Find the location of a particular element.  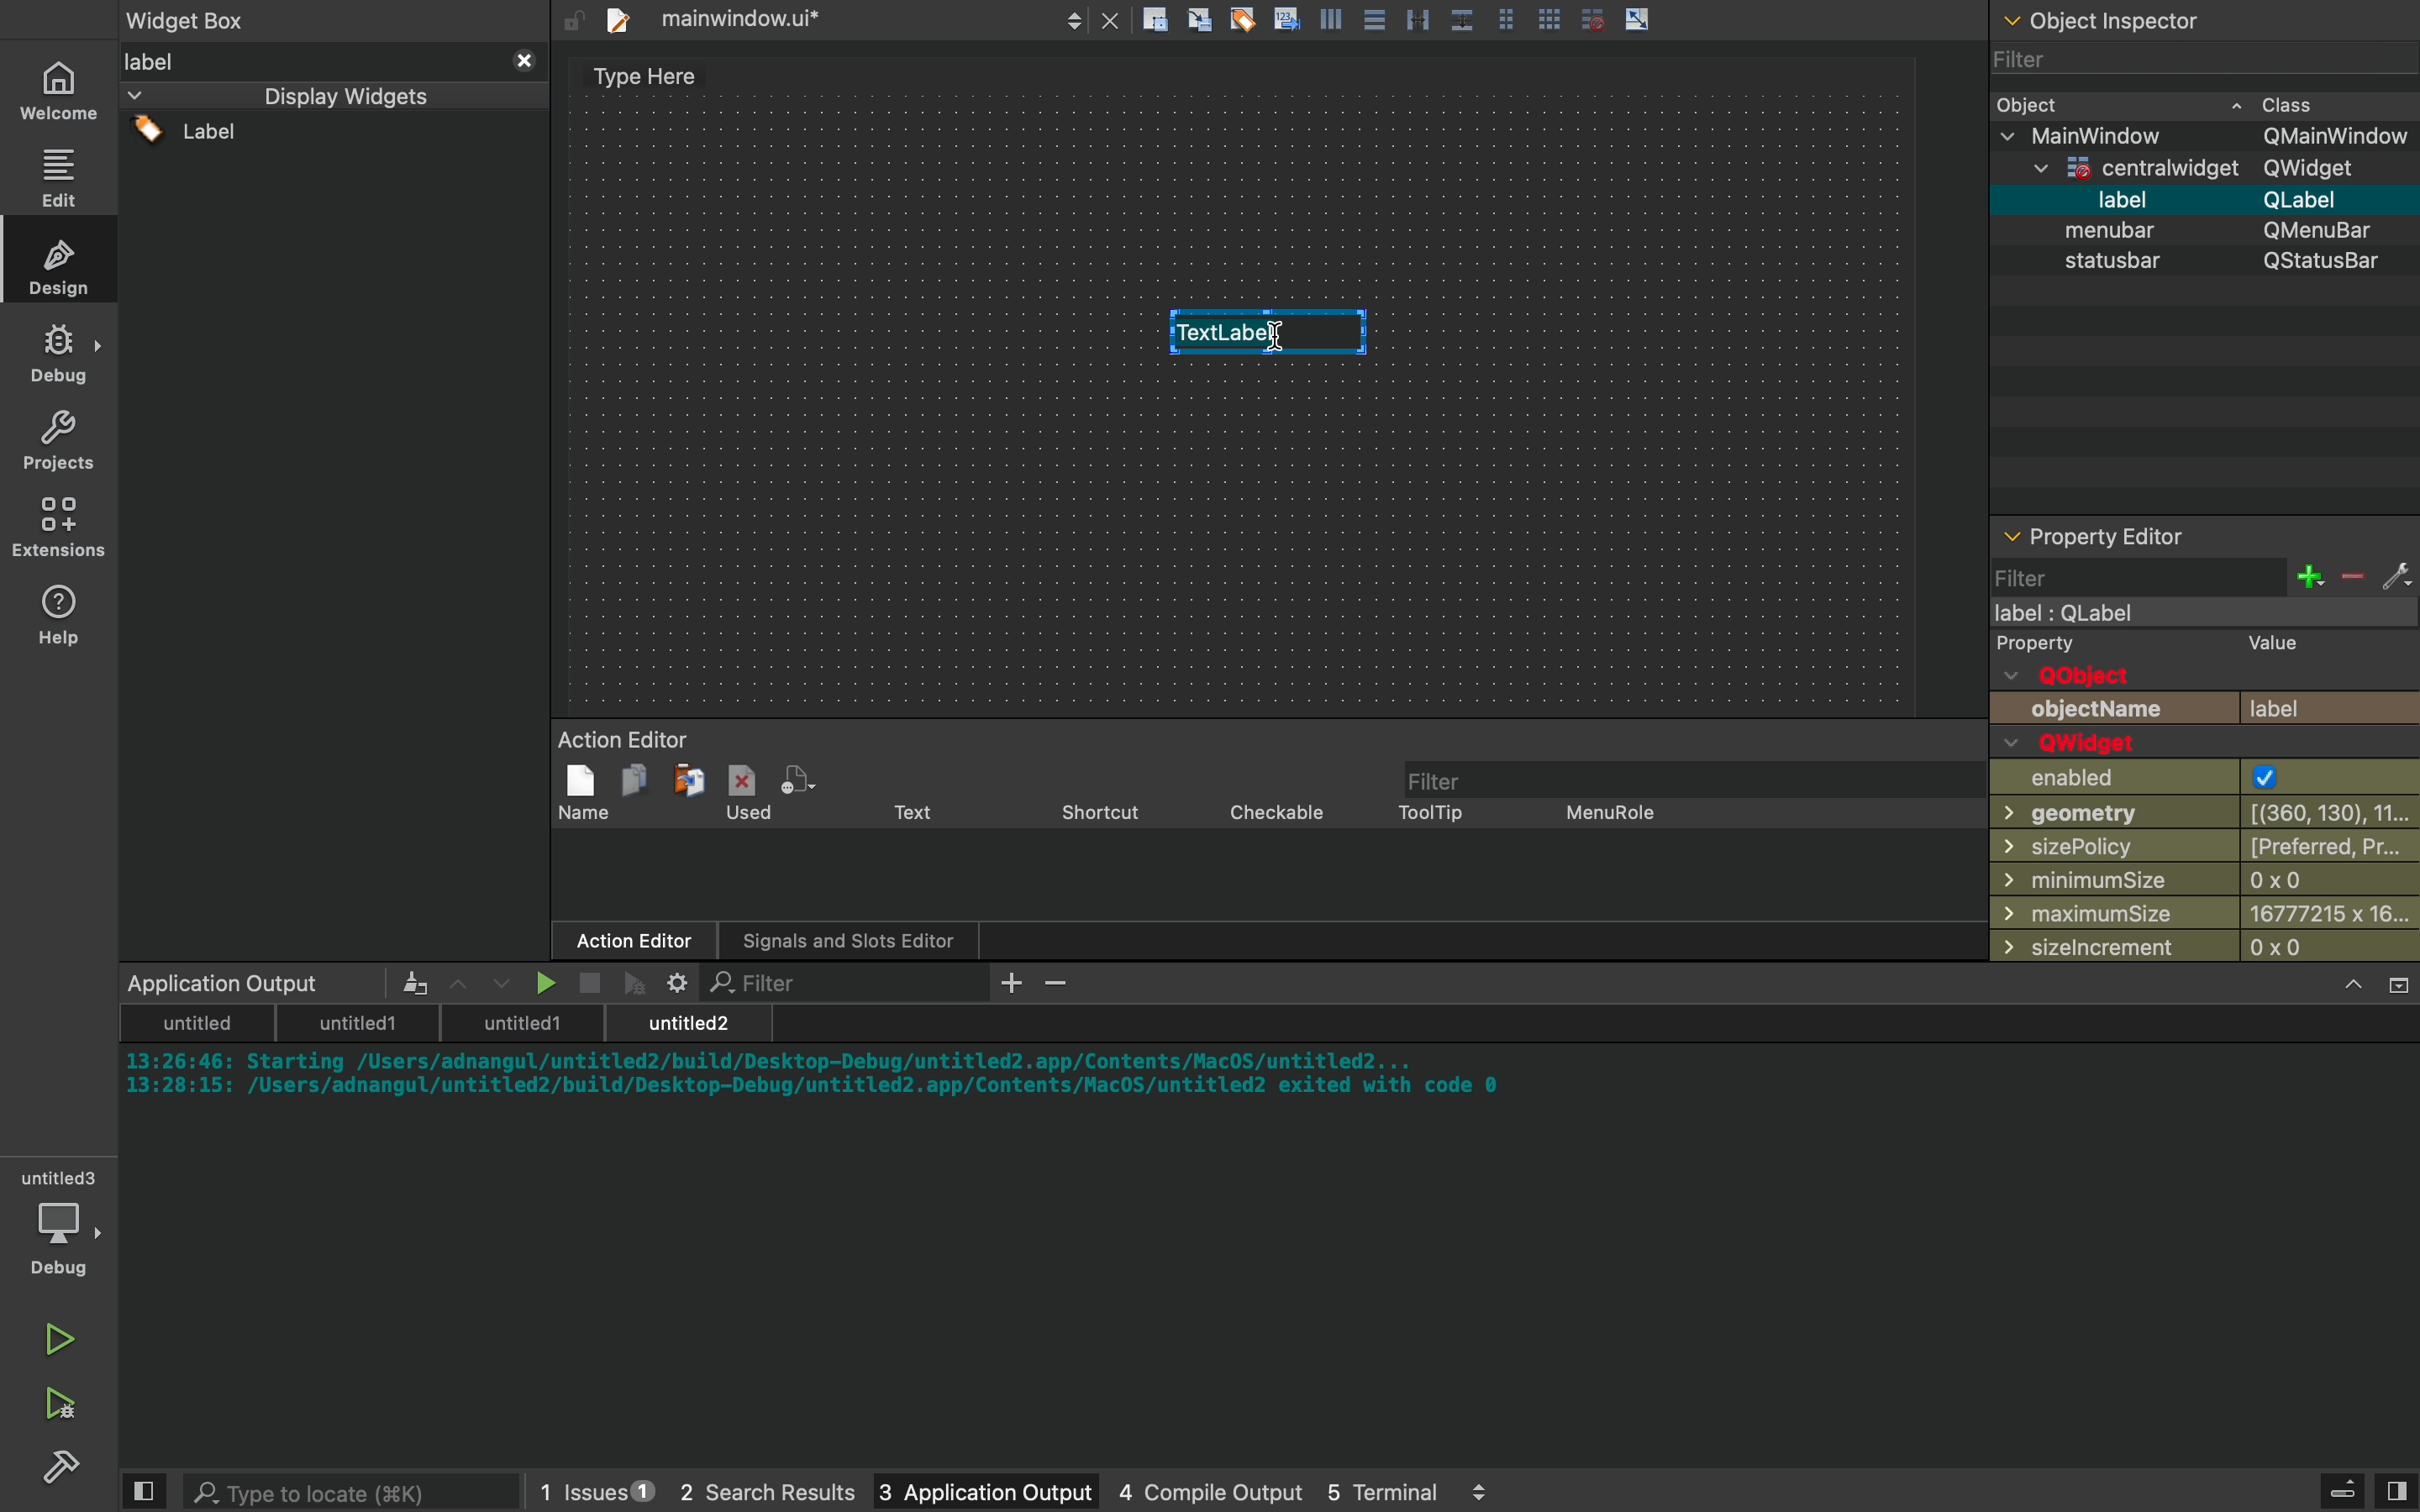

dragged widget is located at coordinates (1279, 342).